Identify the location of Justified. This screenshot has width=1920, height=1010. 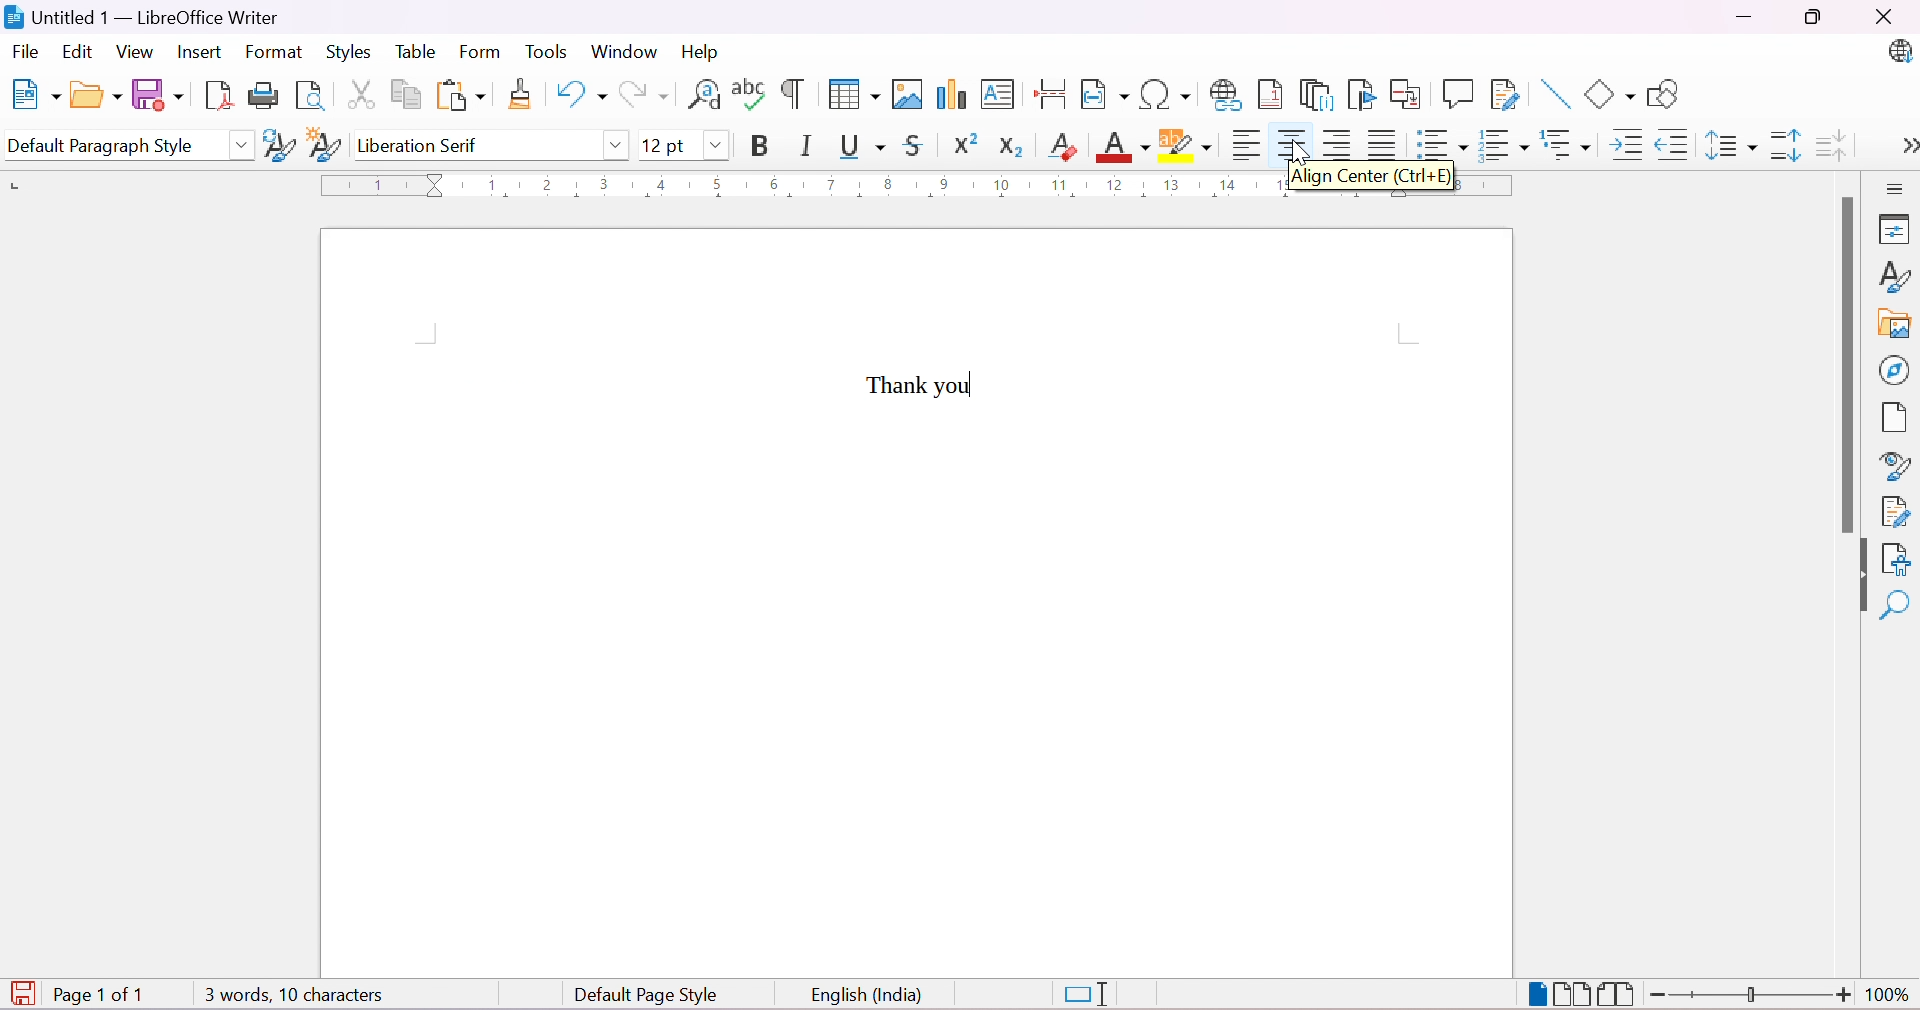
(1381, 144).